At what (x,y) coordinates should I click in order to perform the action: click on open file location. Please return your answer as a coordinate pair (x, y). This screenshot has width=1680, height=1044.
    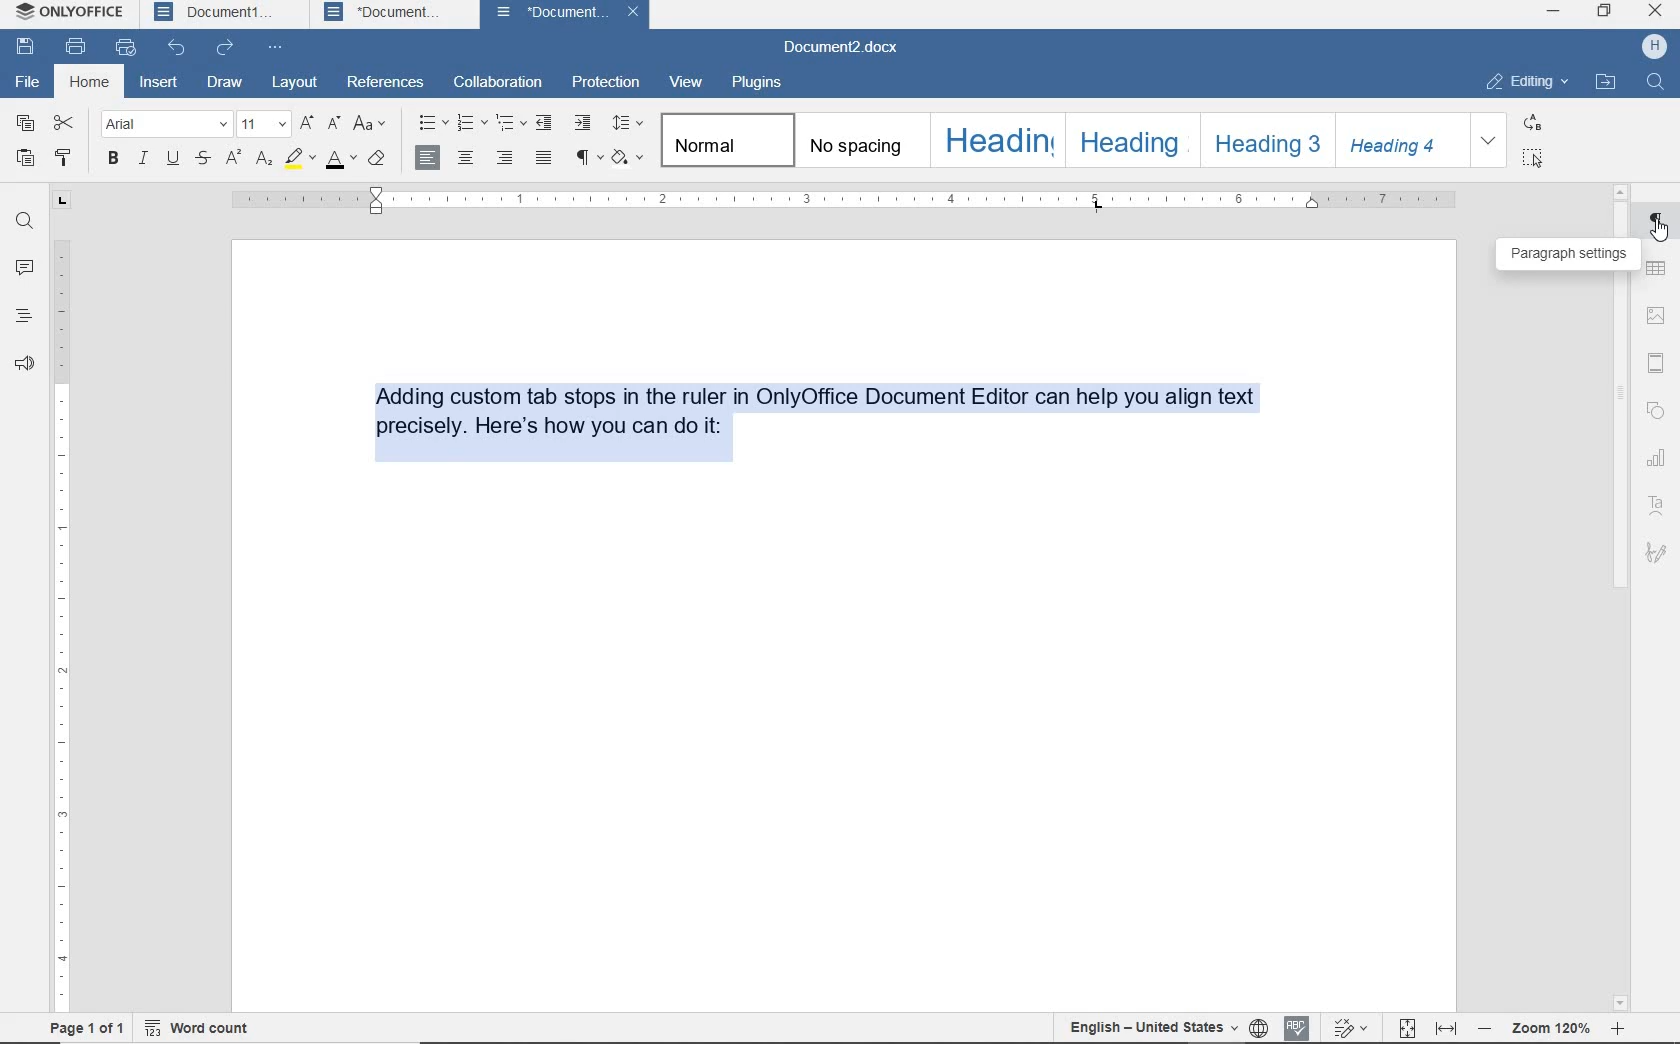
    Looking at the image, I should click on (1606, 82).